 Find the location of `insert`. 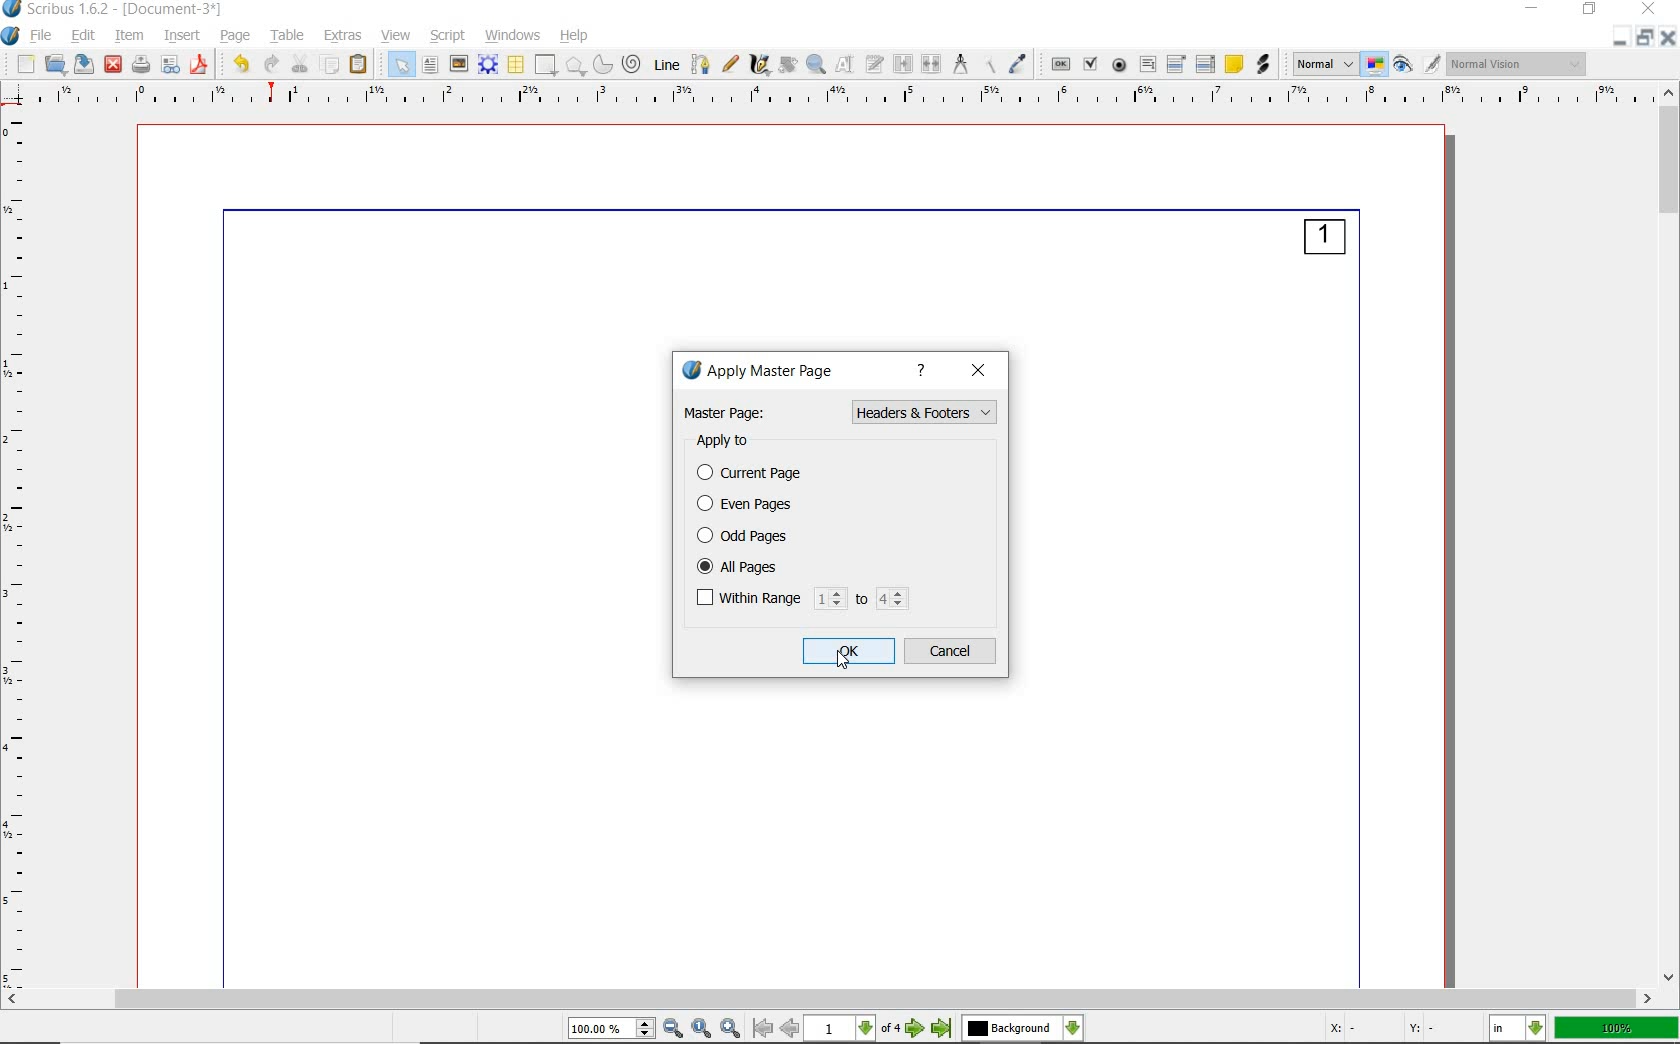

insert is located at coordinates (182, 37).